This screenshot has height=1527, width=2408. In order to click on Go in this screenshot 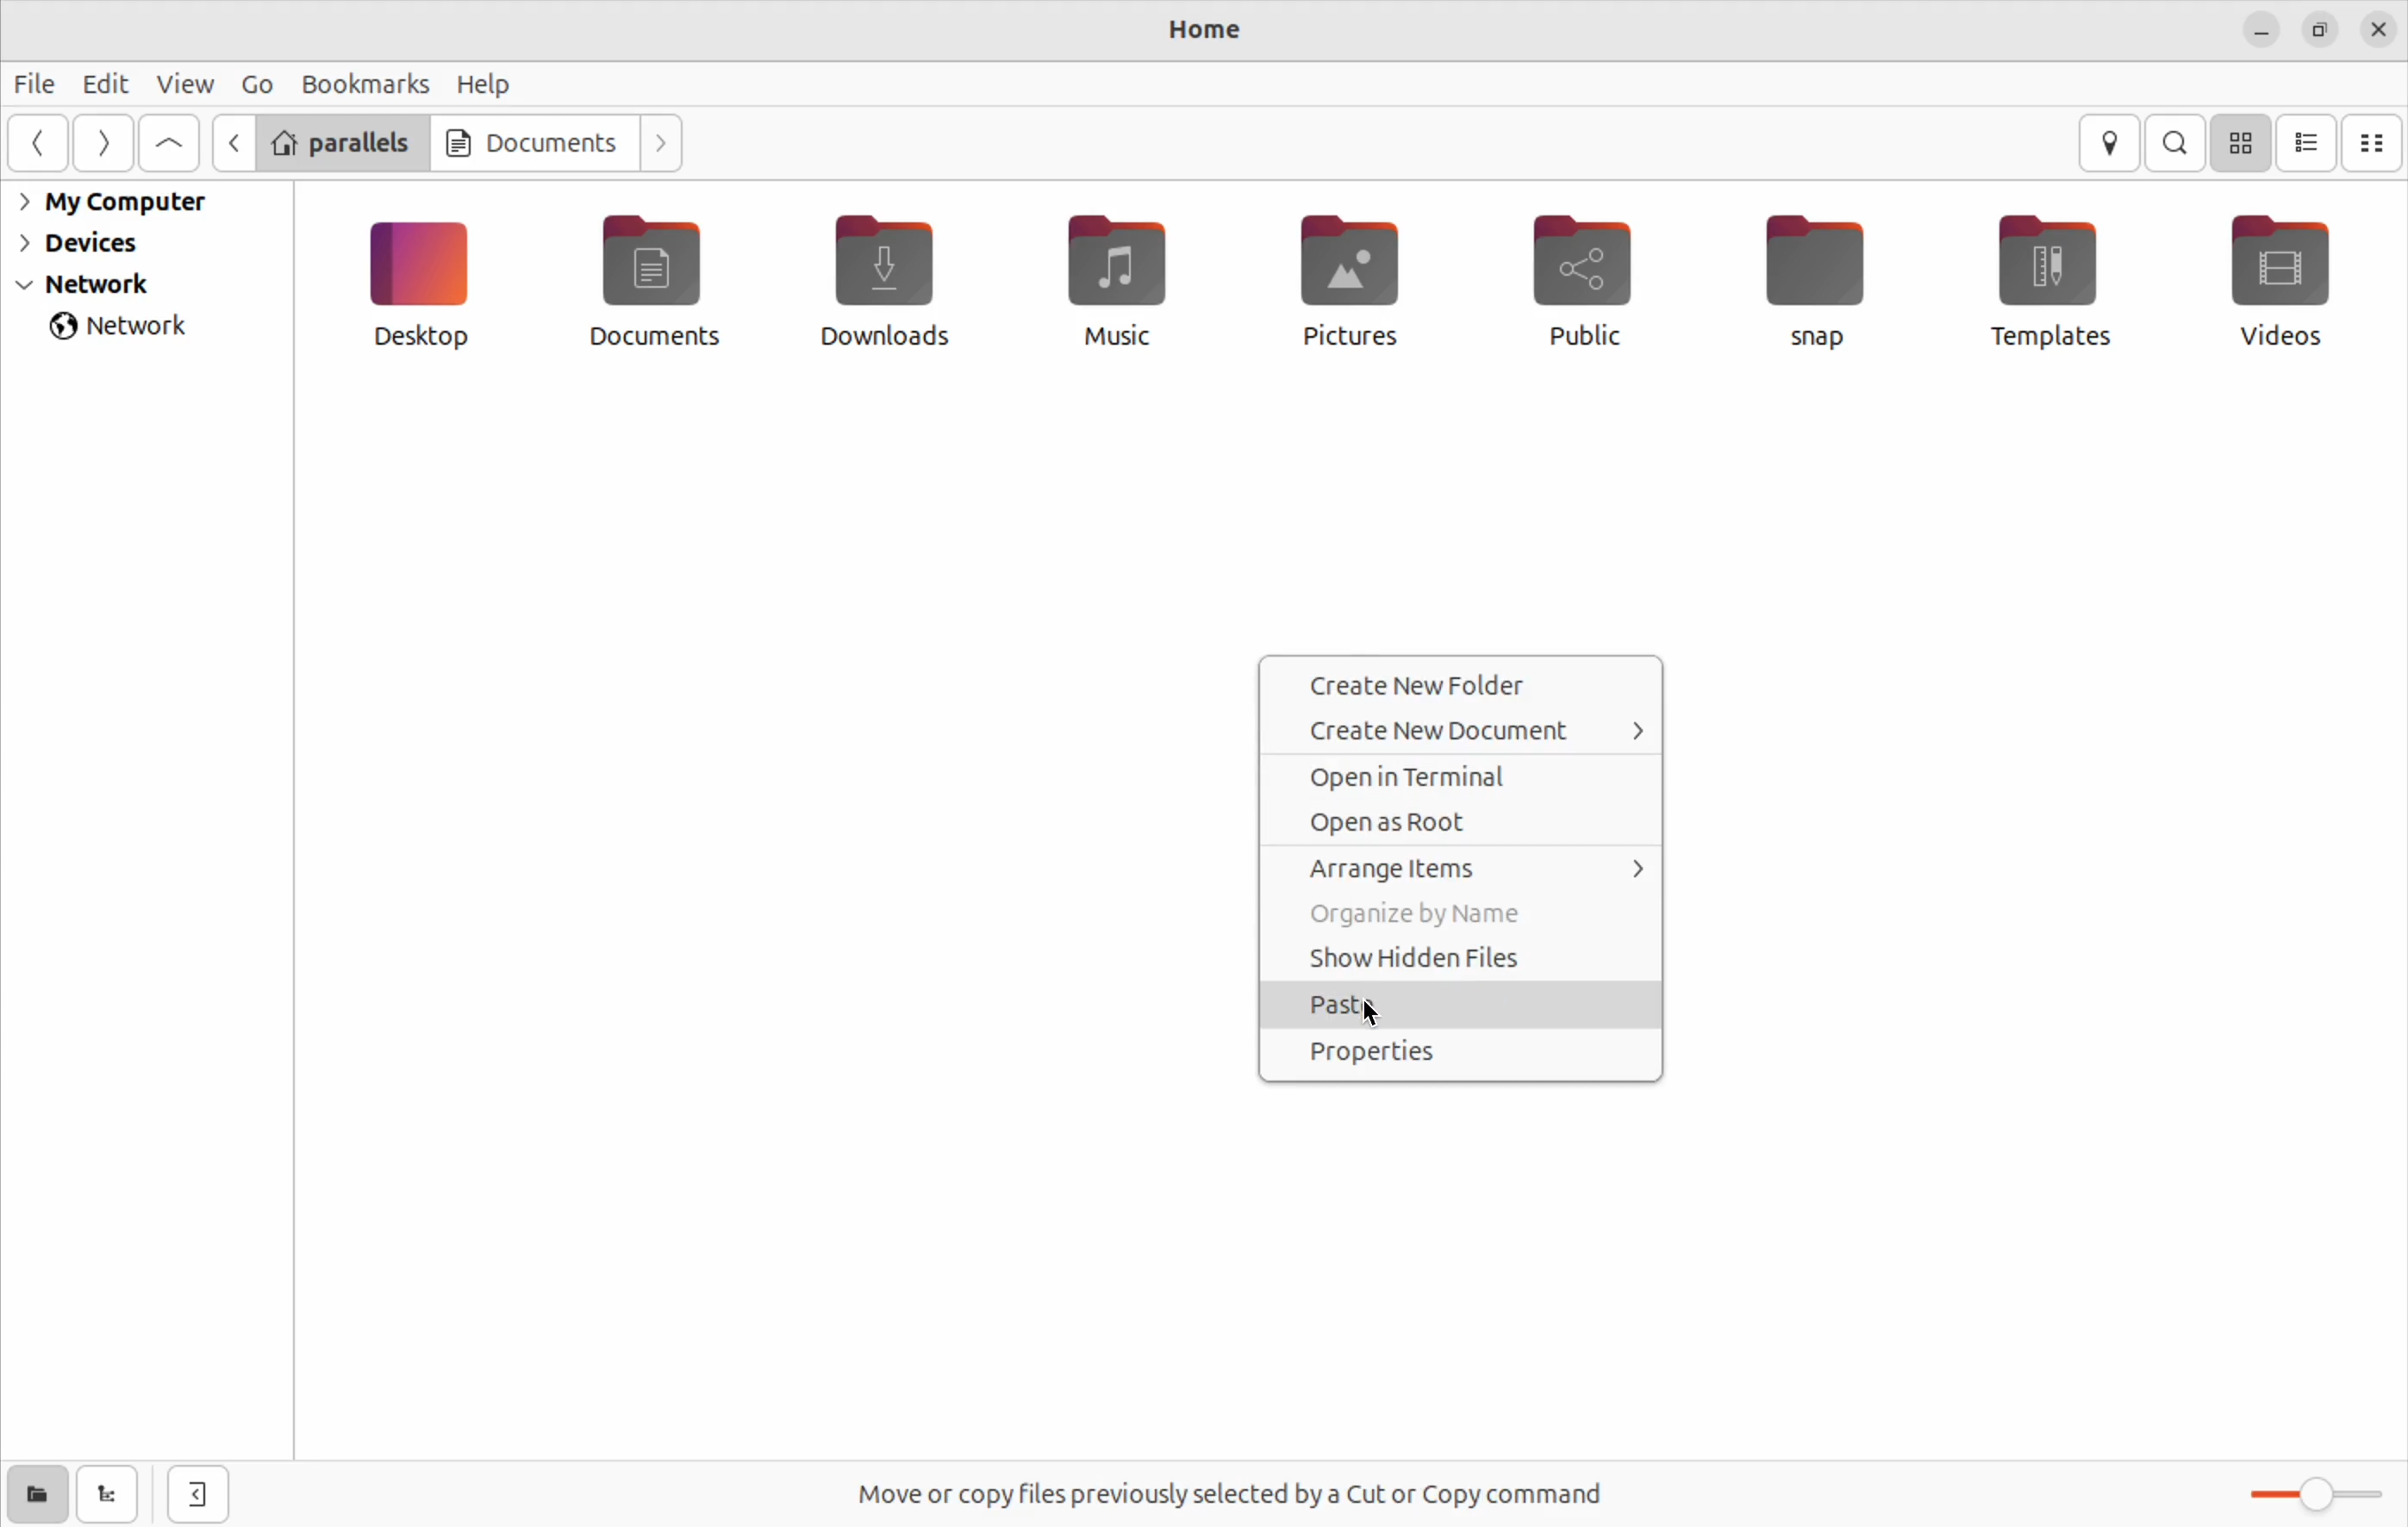, I will do `click(253, 84)`.